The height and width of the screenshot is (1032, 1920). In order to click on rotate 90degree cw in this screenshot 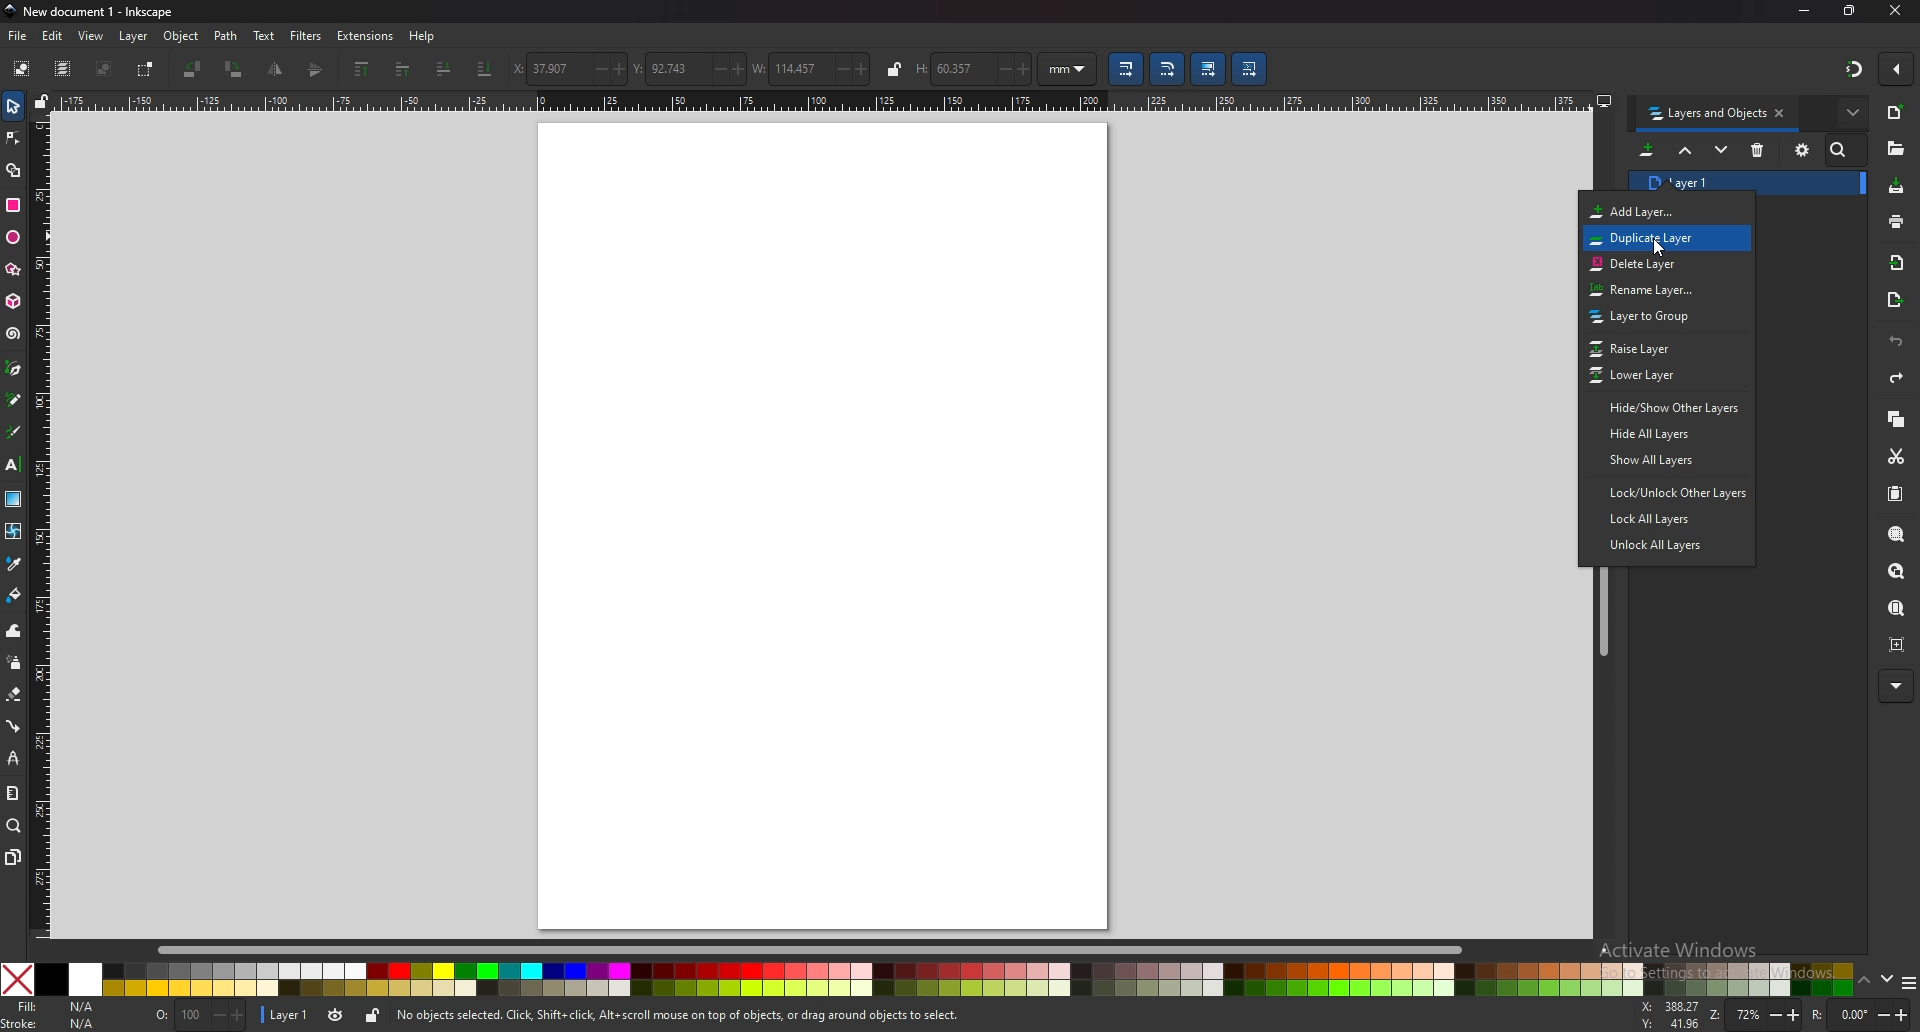, I will do `click(235, 68)`.